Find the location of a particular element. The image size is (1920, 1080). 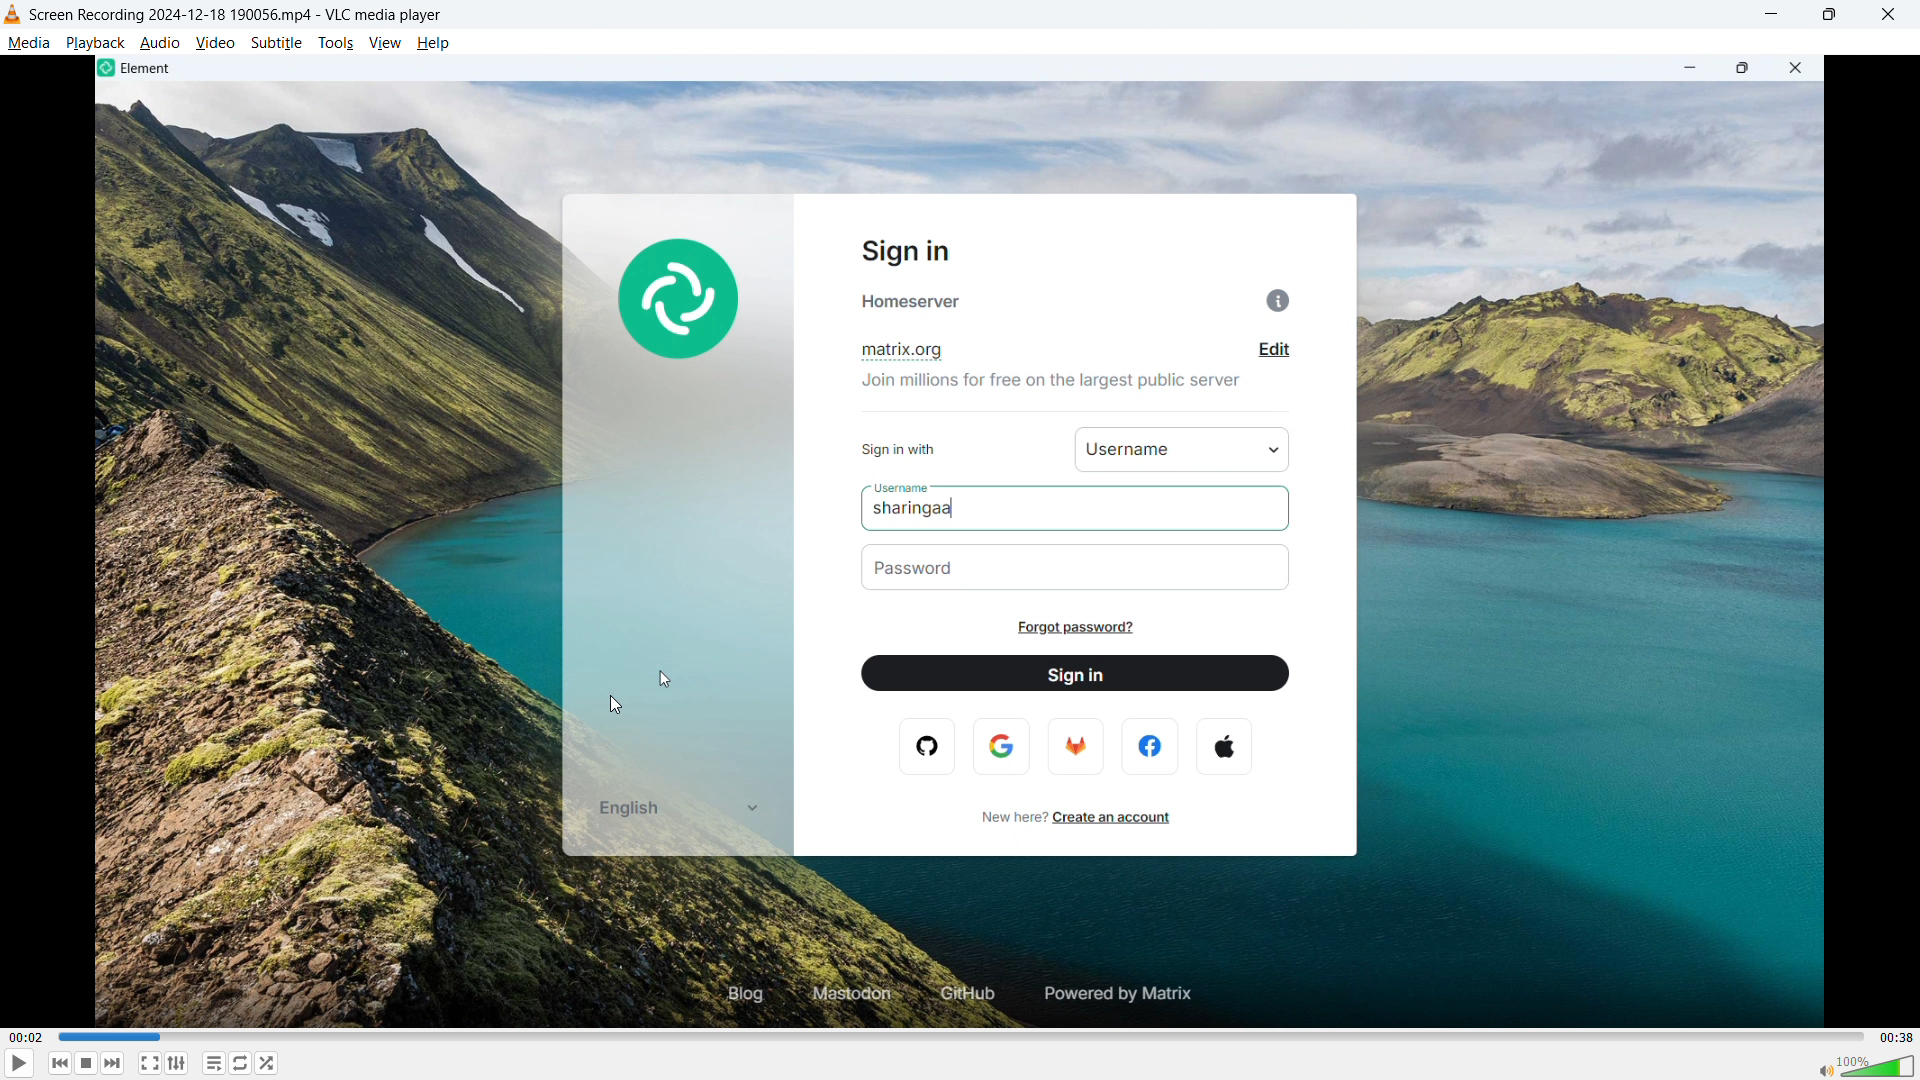

VLC Logo  is located at coordinates (12, 14).